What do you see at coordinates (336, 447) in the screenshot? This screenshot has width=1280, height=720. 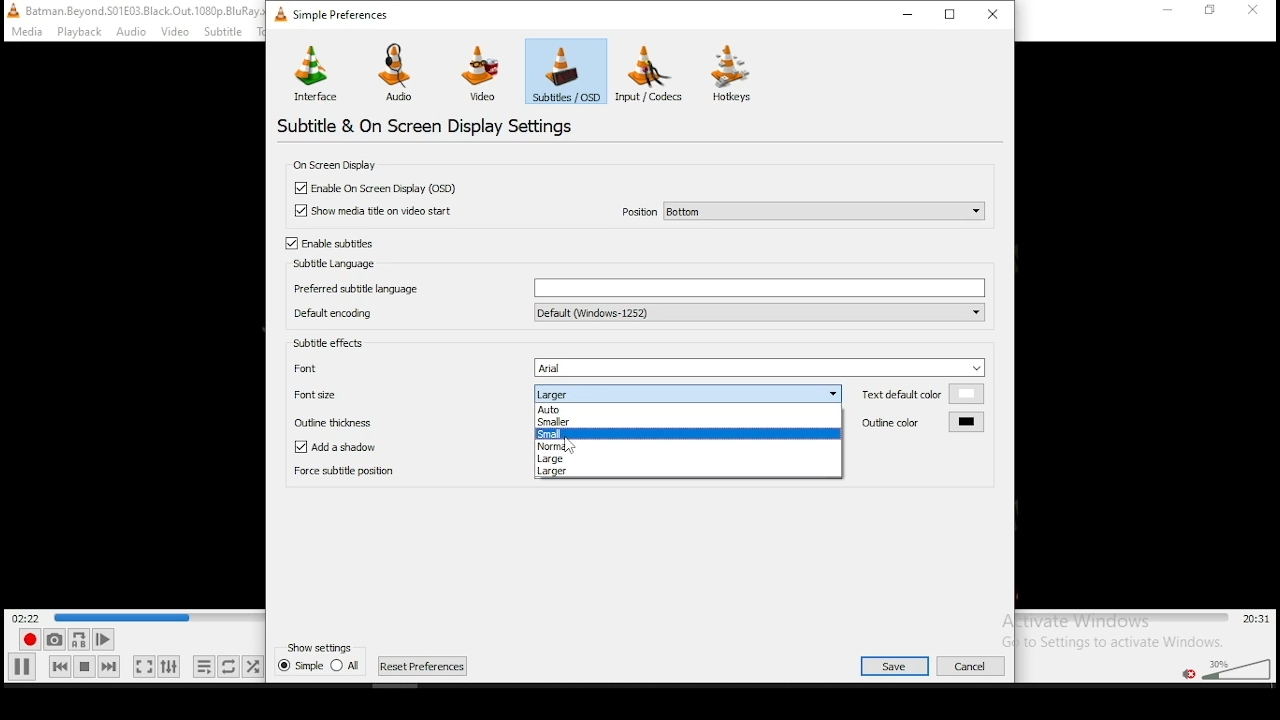 I see `checkbox: add a shadow` at bounding box center [336, 447].